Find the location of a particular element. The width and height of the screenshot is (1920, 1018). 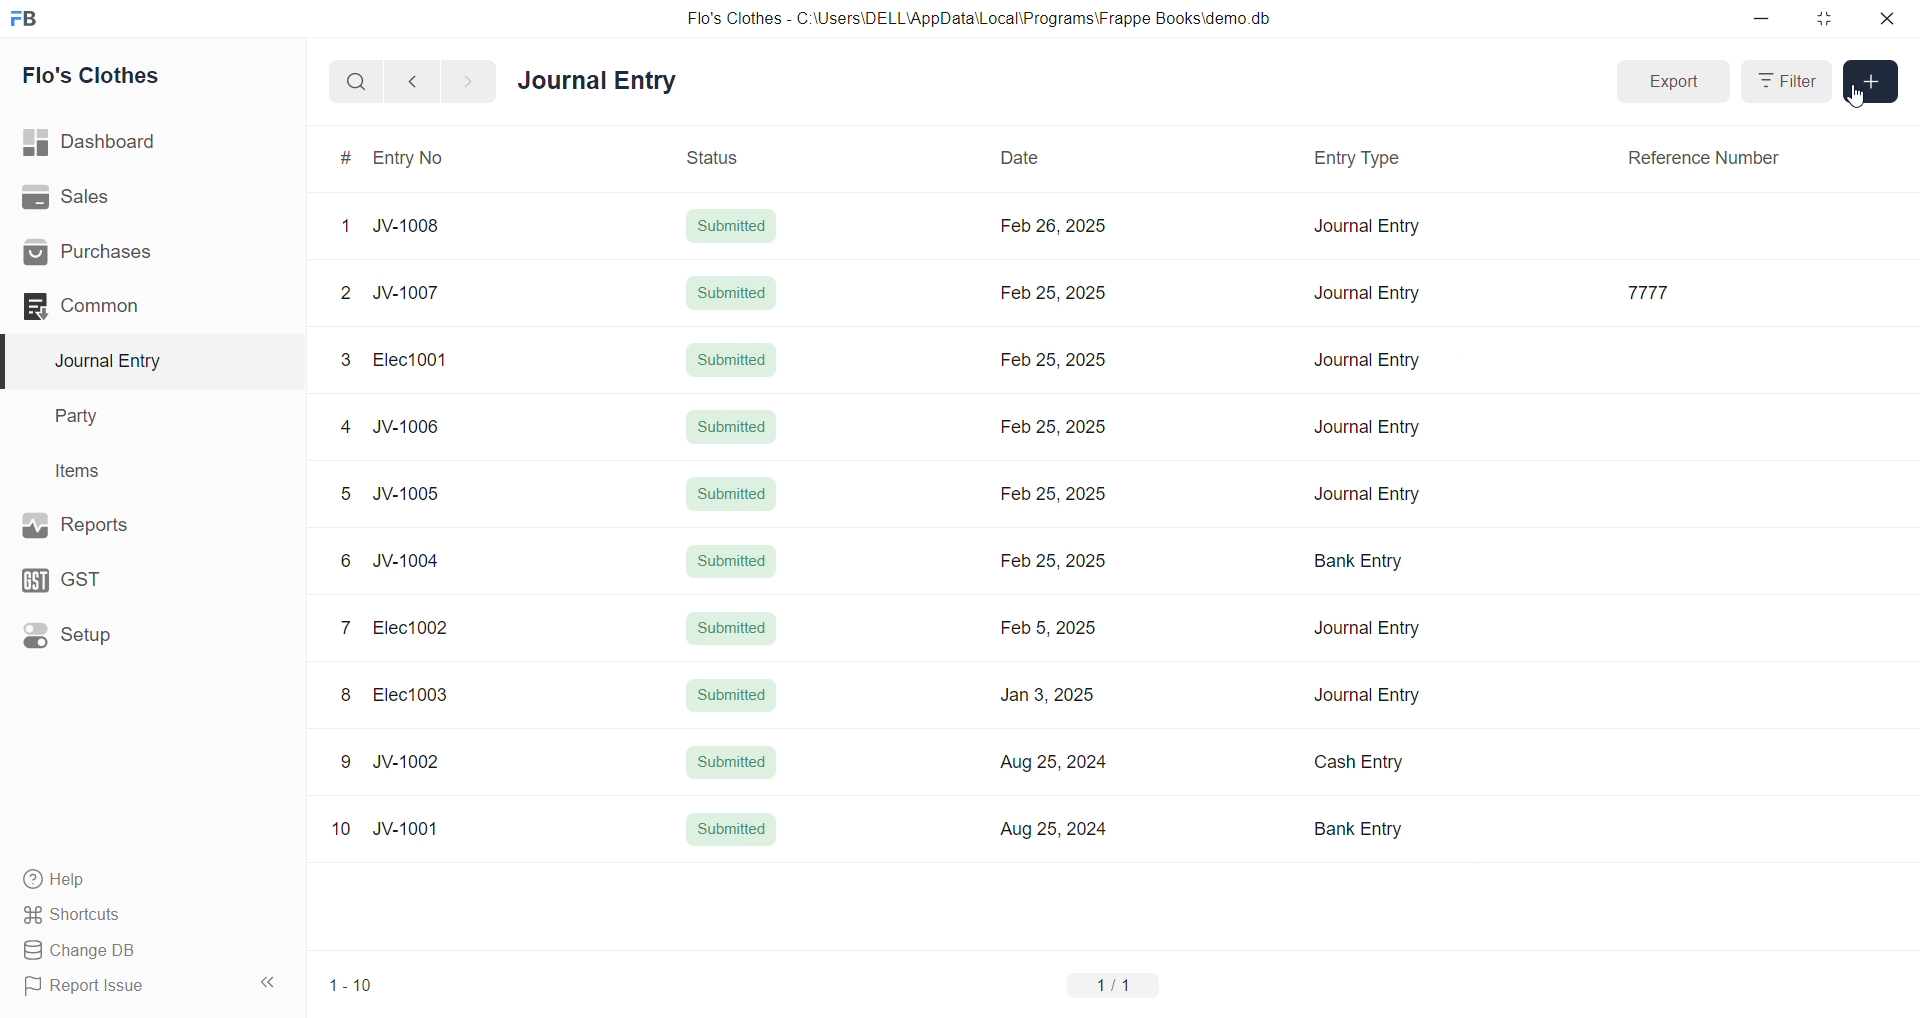

resize is located at coordinates (1824, 17).